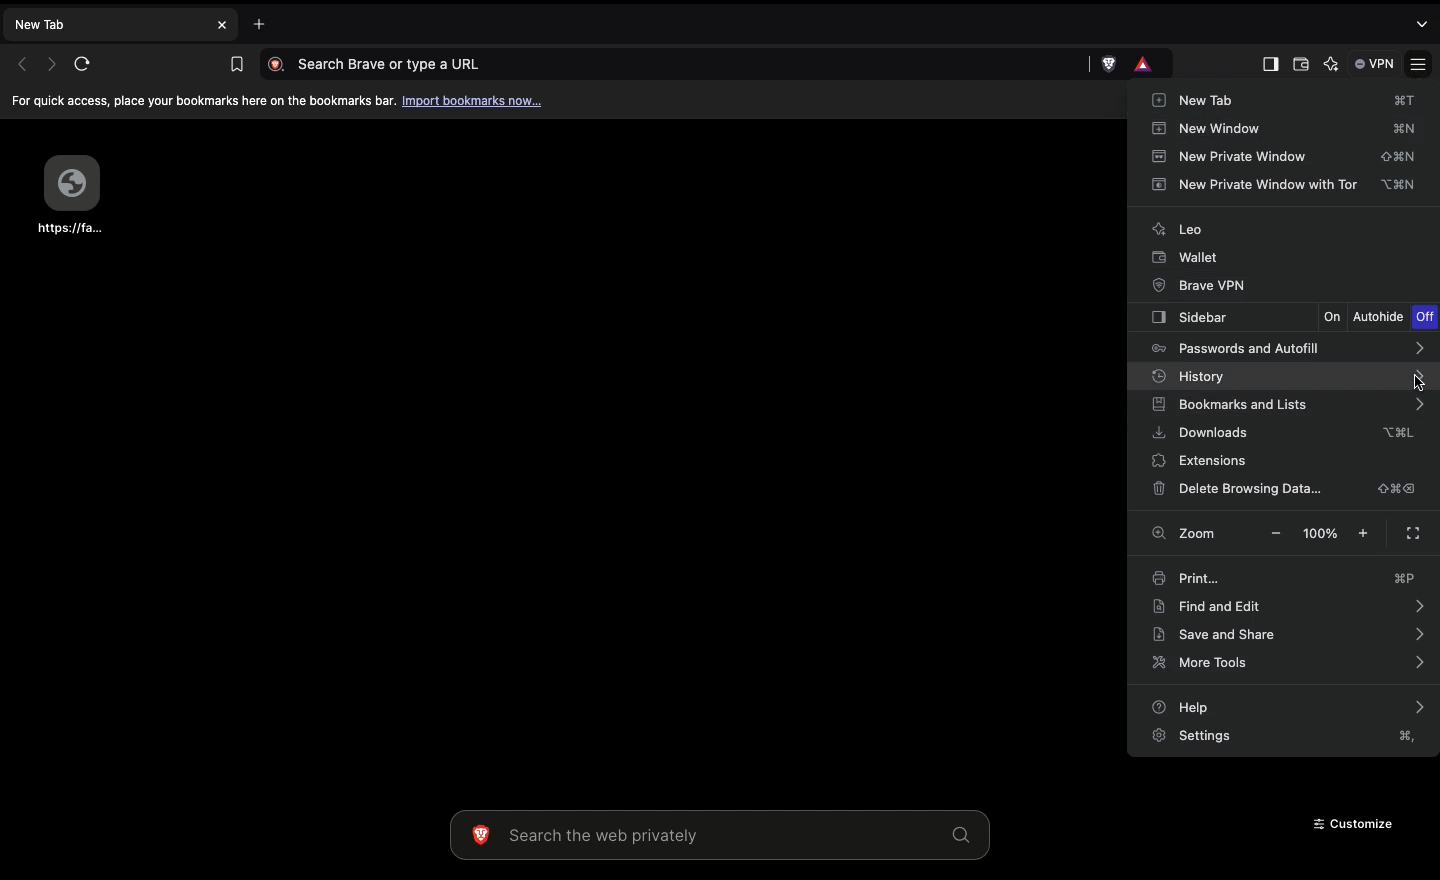 The height and width of the screenshot is (880, 1440). I want to click on Extensions, so click(1200, 461).